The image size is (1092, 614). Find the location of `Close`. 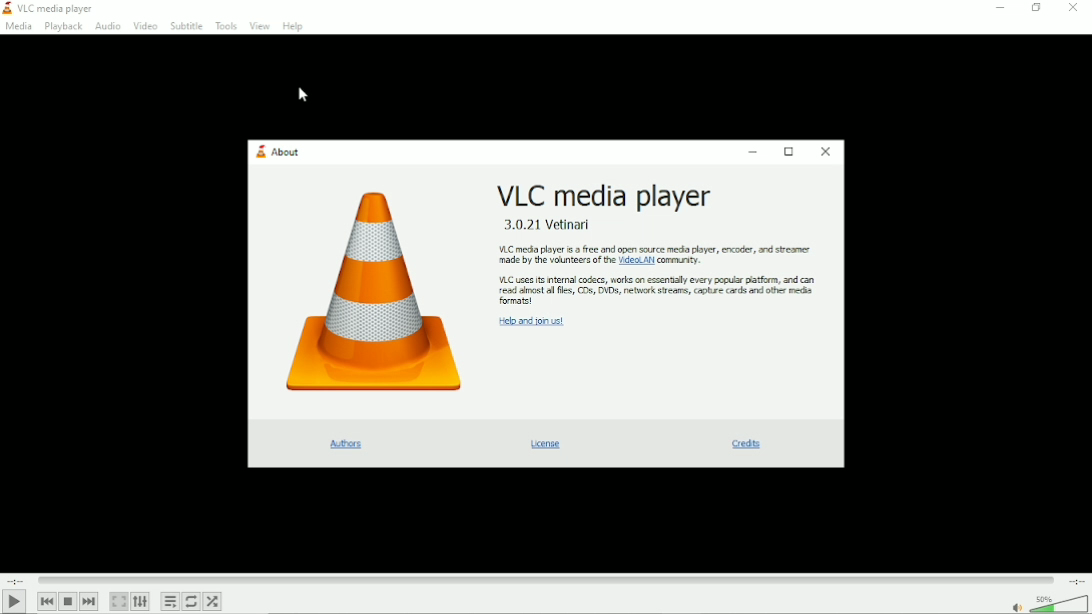

Close is located at coordinates (825, 152).